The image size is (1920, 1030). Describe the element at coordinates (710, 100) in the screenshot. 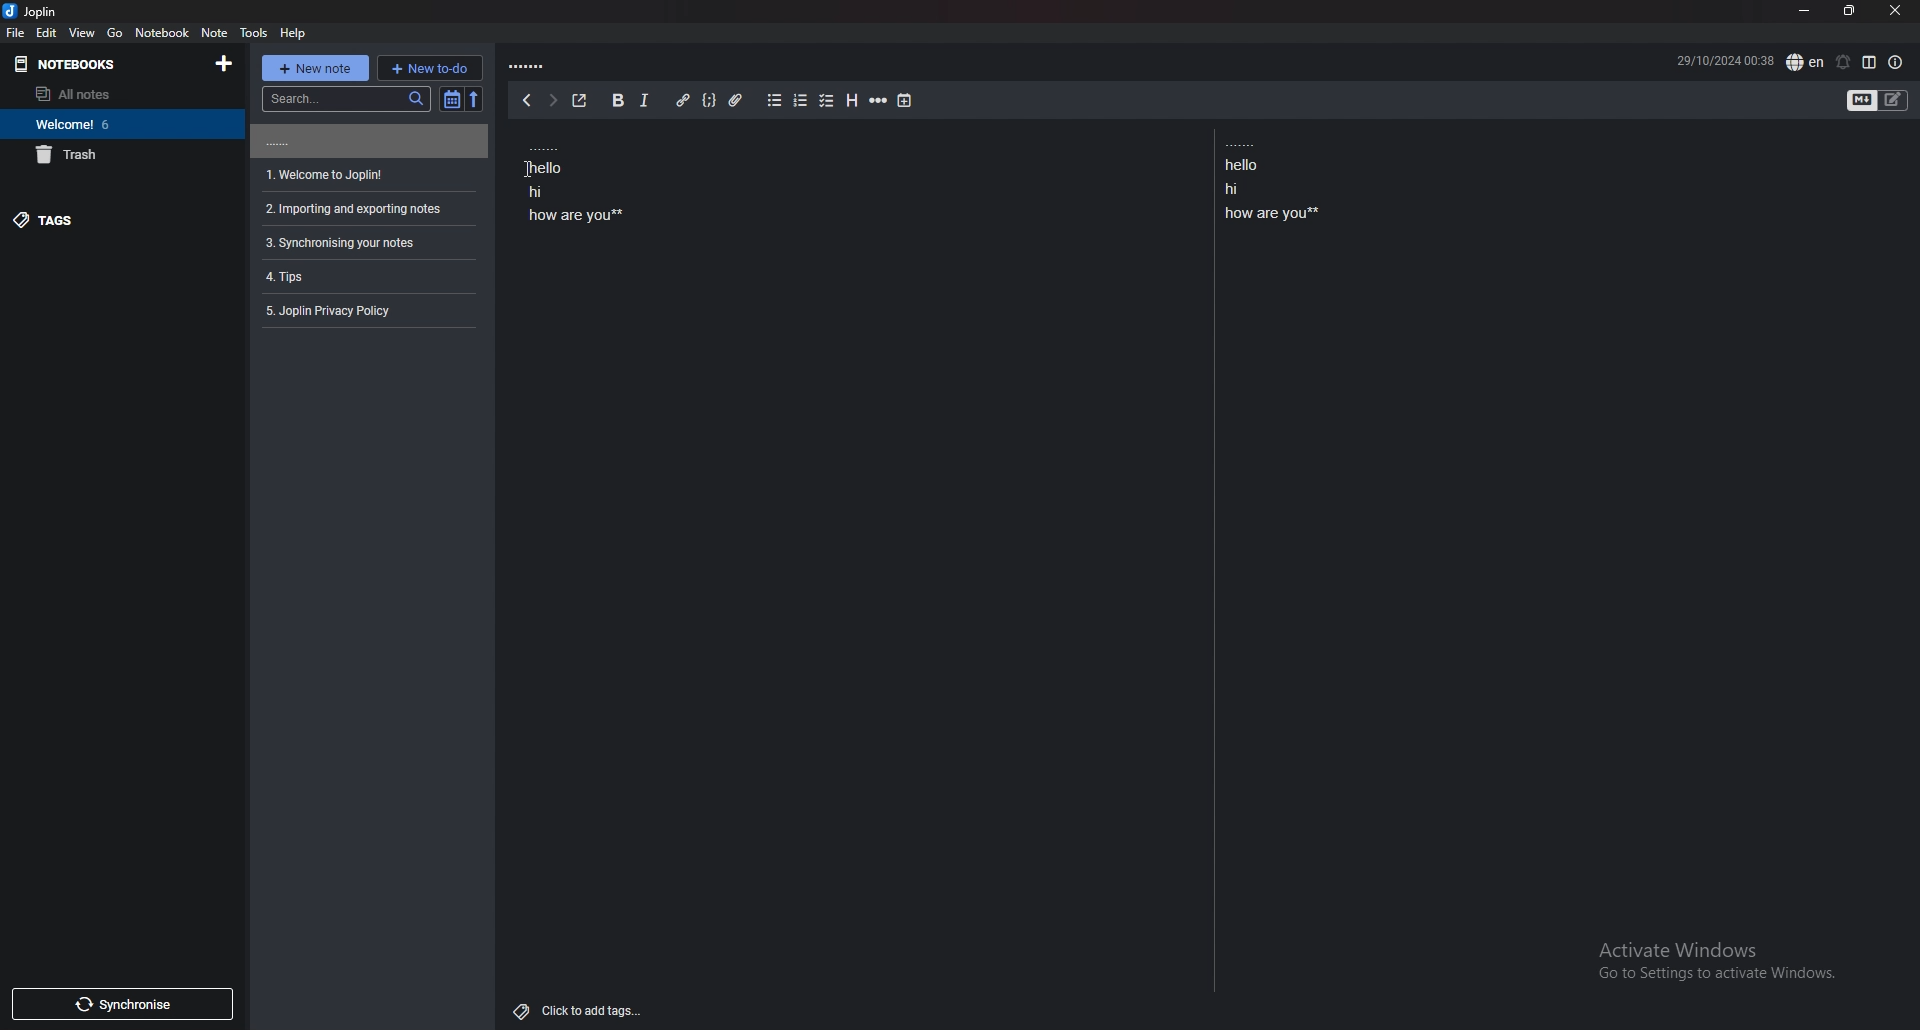

I see `code` at that location.